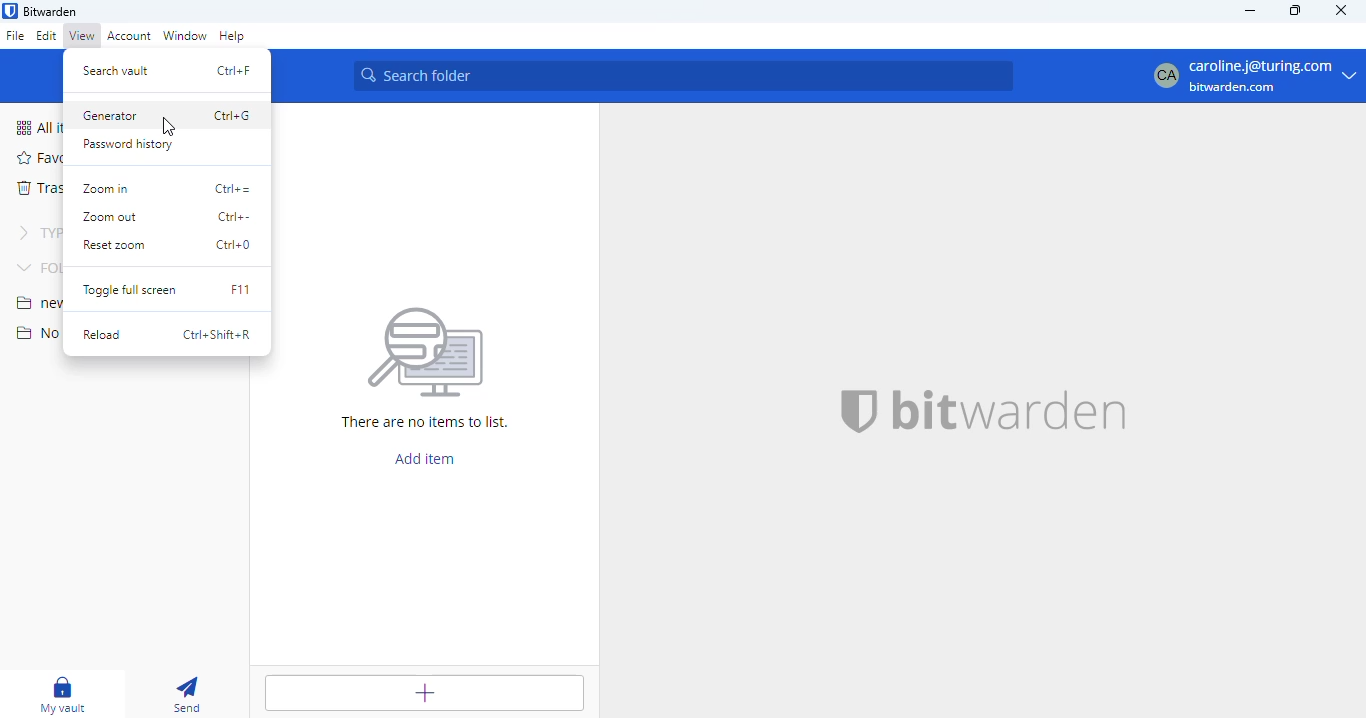 The height and width of the screenshot is (718, 1366). Describe the element at coordinates (218, 334) in the screenshot. I see `shortcut for reload` at that location.